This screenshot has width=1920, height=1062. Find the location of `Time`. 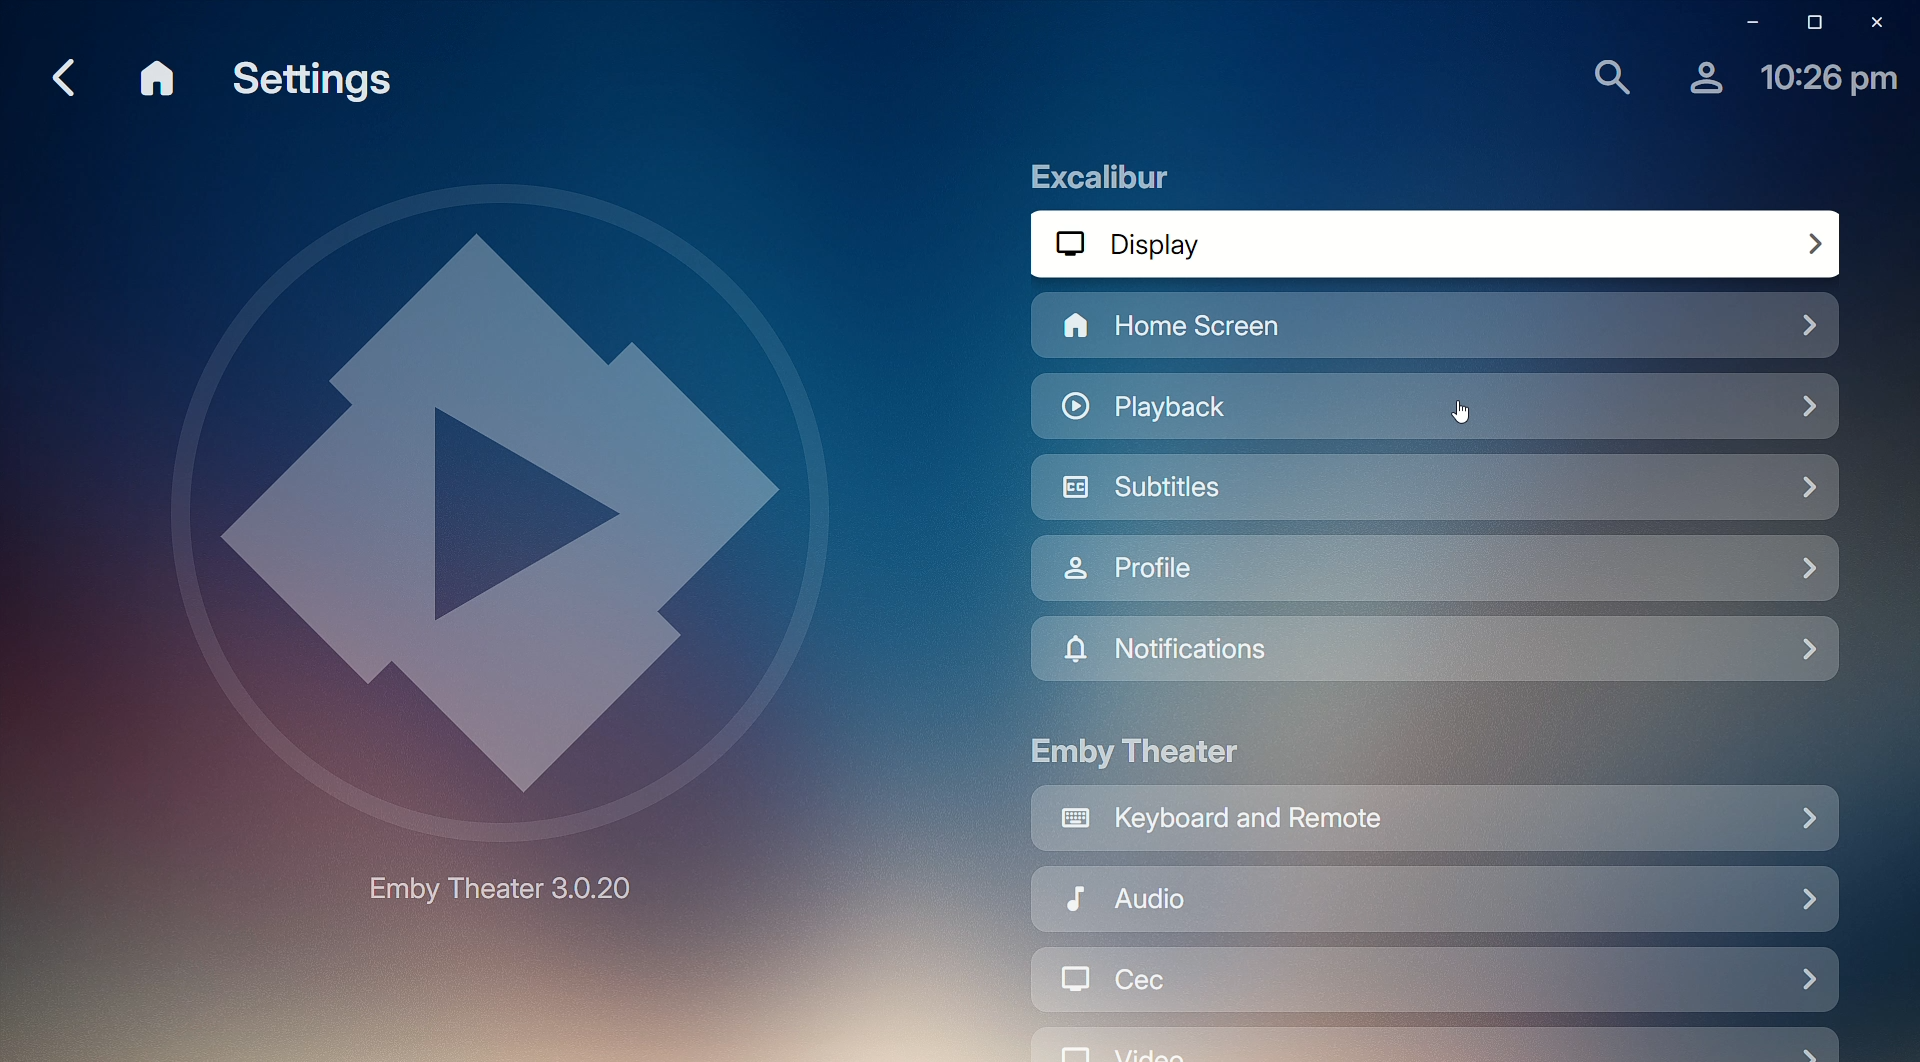

Time is located at coordinates (1831, 80).